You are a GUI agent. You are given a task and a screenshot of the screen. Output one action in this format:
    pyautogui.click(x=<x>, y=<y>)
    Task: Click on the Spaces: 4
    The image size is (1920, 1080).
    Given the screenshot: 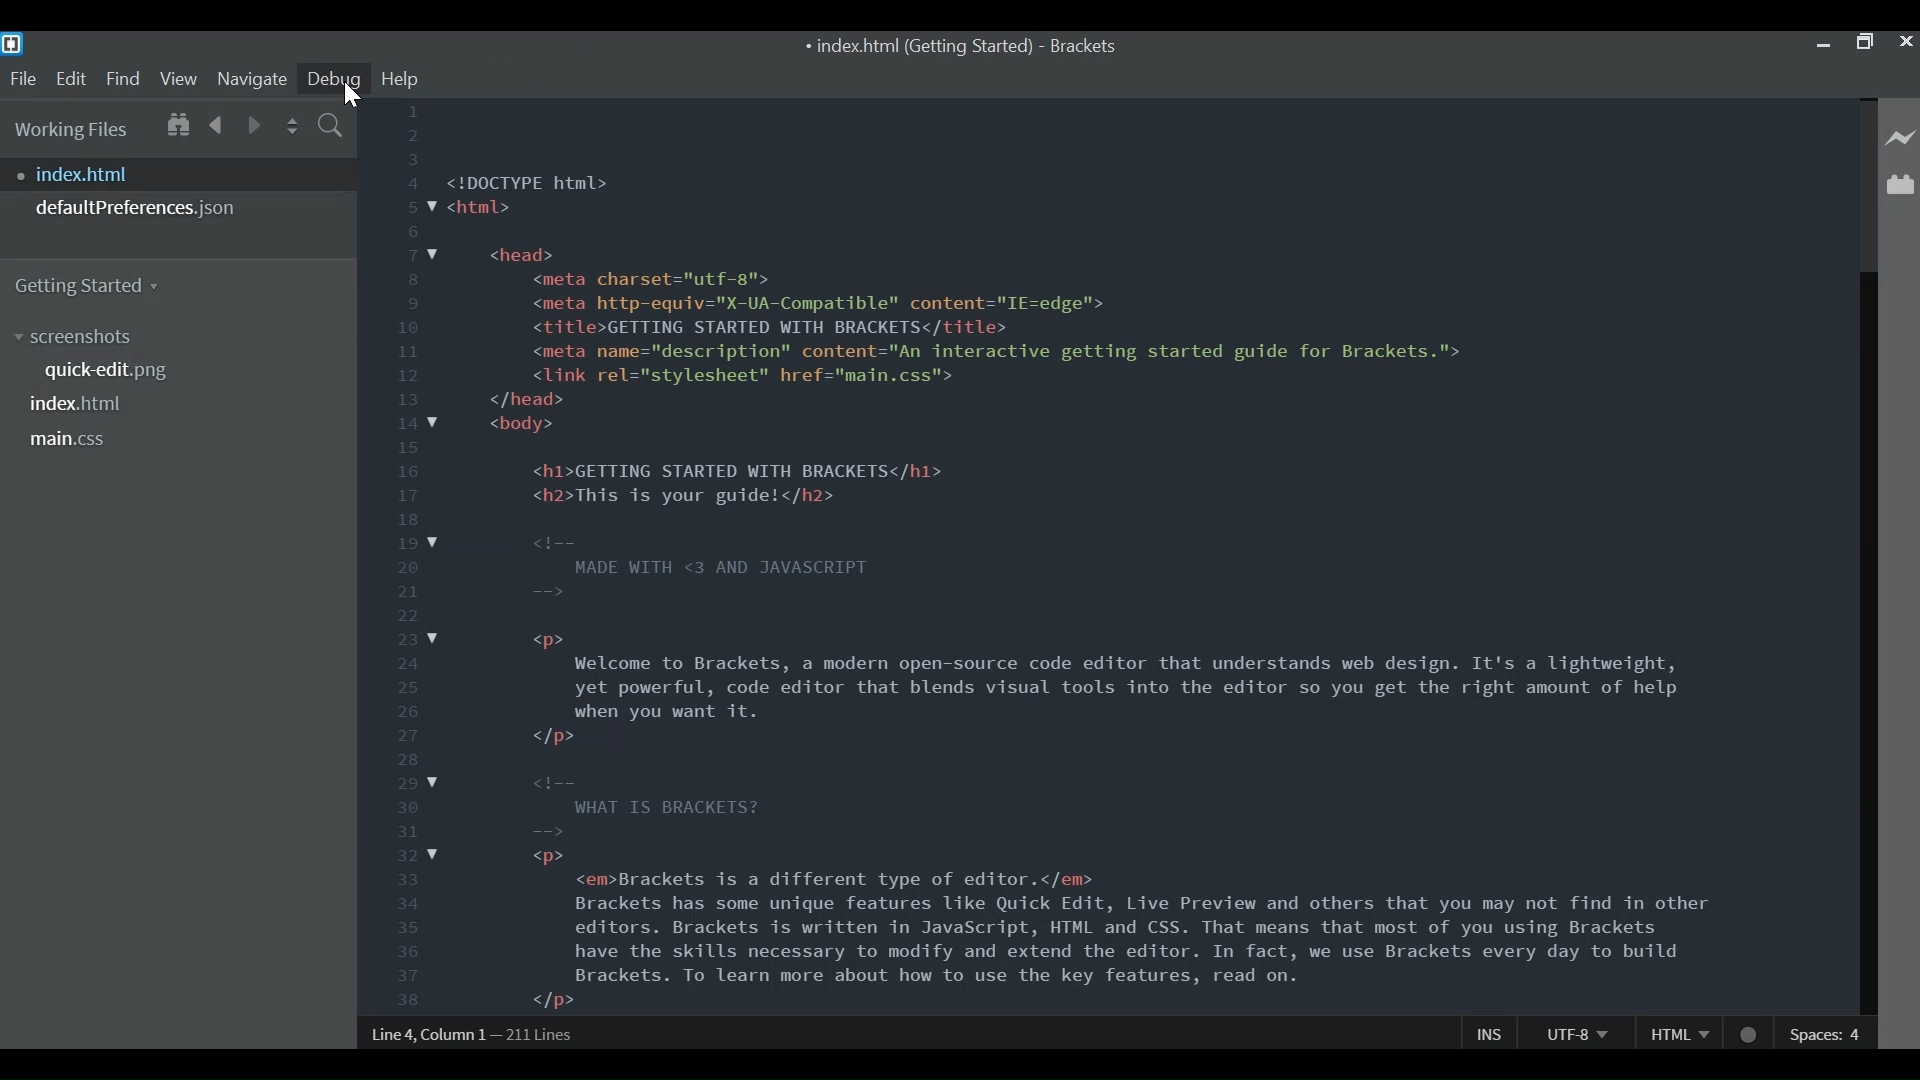 What is the action you would take?
    pyautogui.click(x=1828, y=1033)
    